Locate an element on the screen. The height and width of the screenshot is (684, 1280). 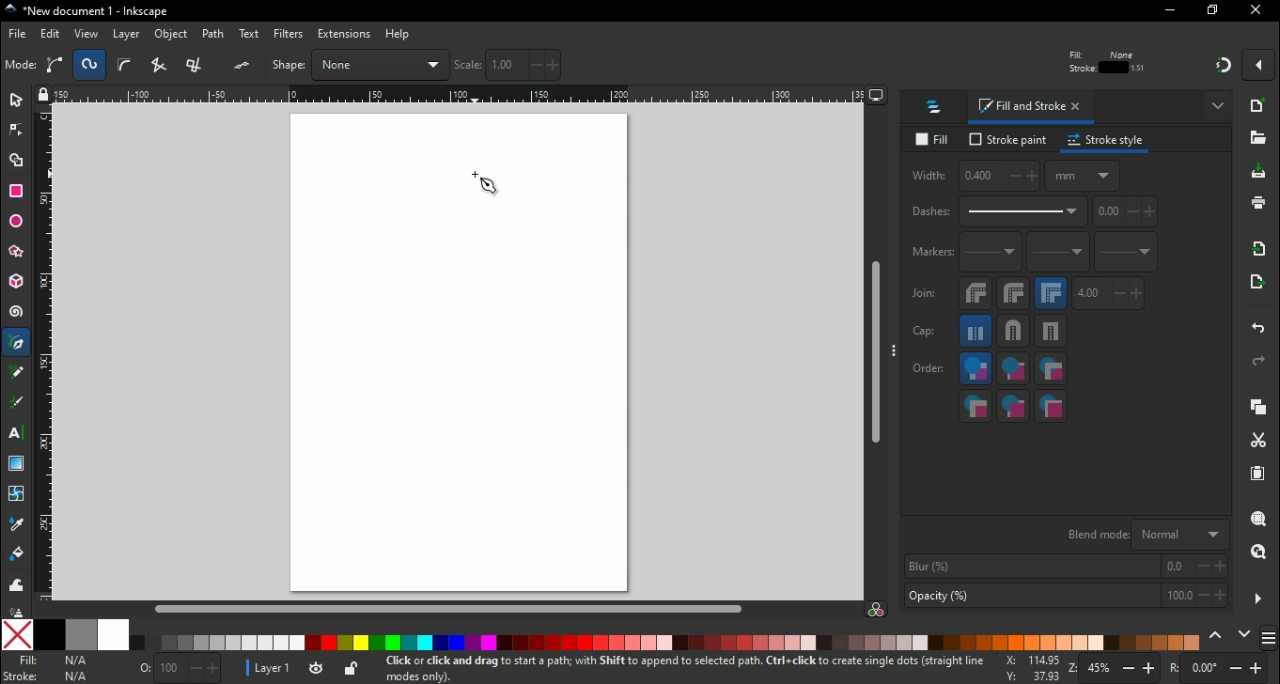
more options is located at coordinates (895, 354).